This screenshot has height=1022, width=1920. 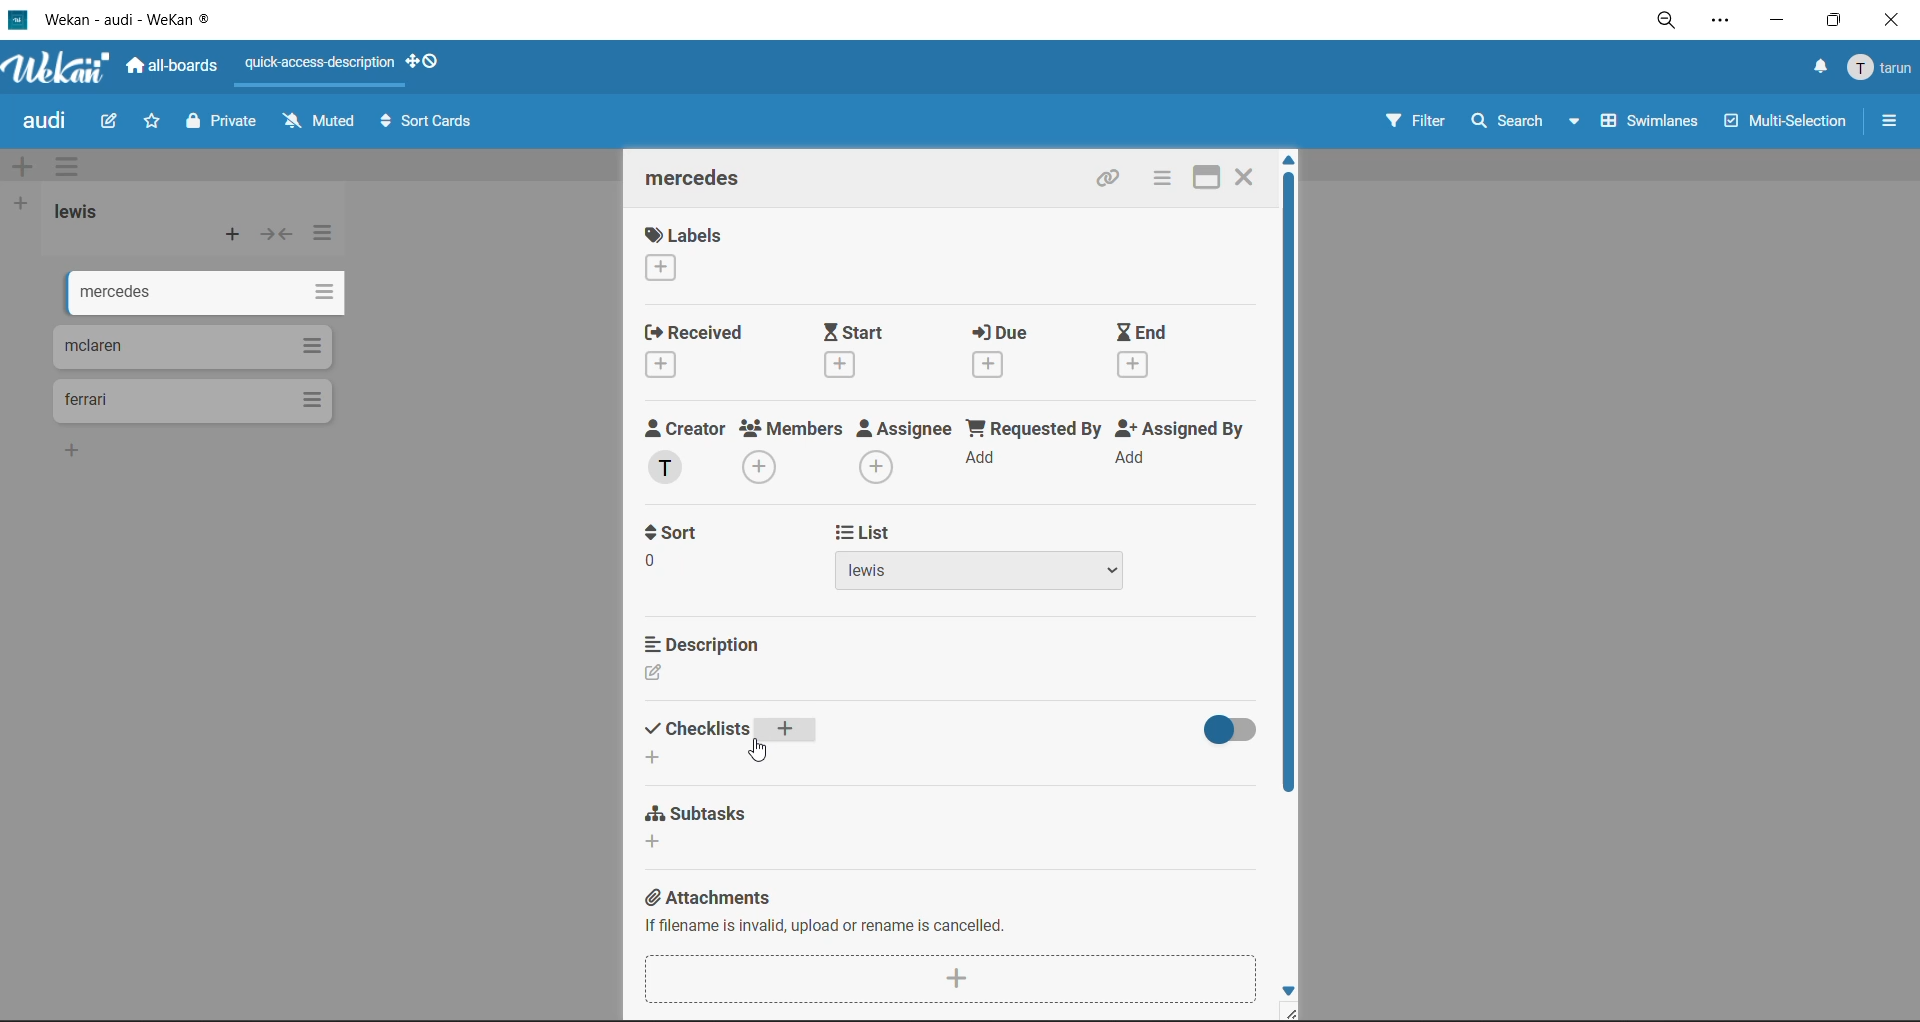 What do you see at coordinates (1299, 485) in the screenshot?
I see `vertical scroll bar` at bounding box center [1299, 485].